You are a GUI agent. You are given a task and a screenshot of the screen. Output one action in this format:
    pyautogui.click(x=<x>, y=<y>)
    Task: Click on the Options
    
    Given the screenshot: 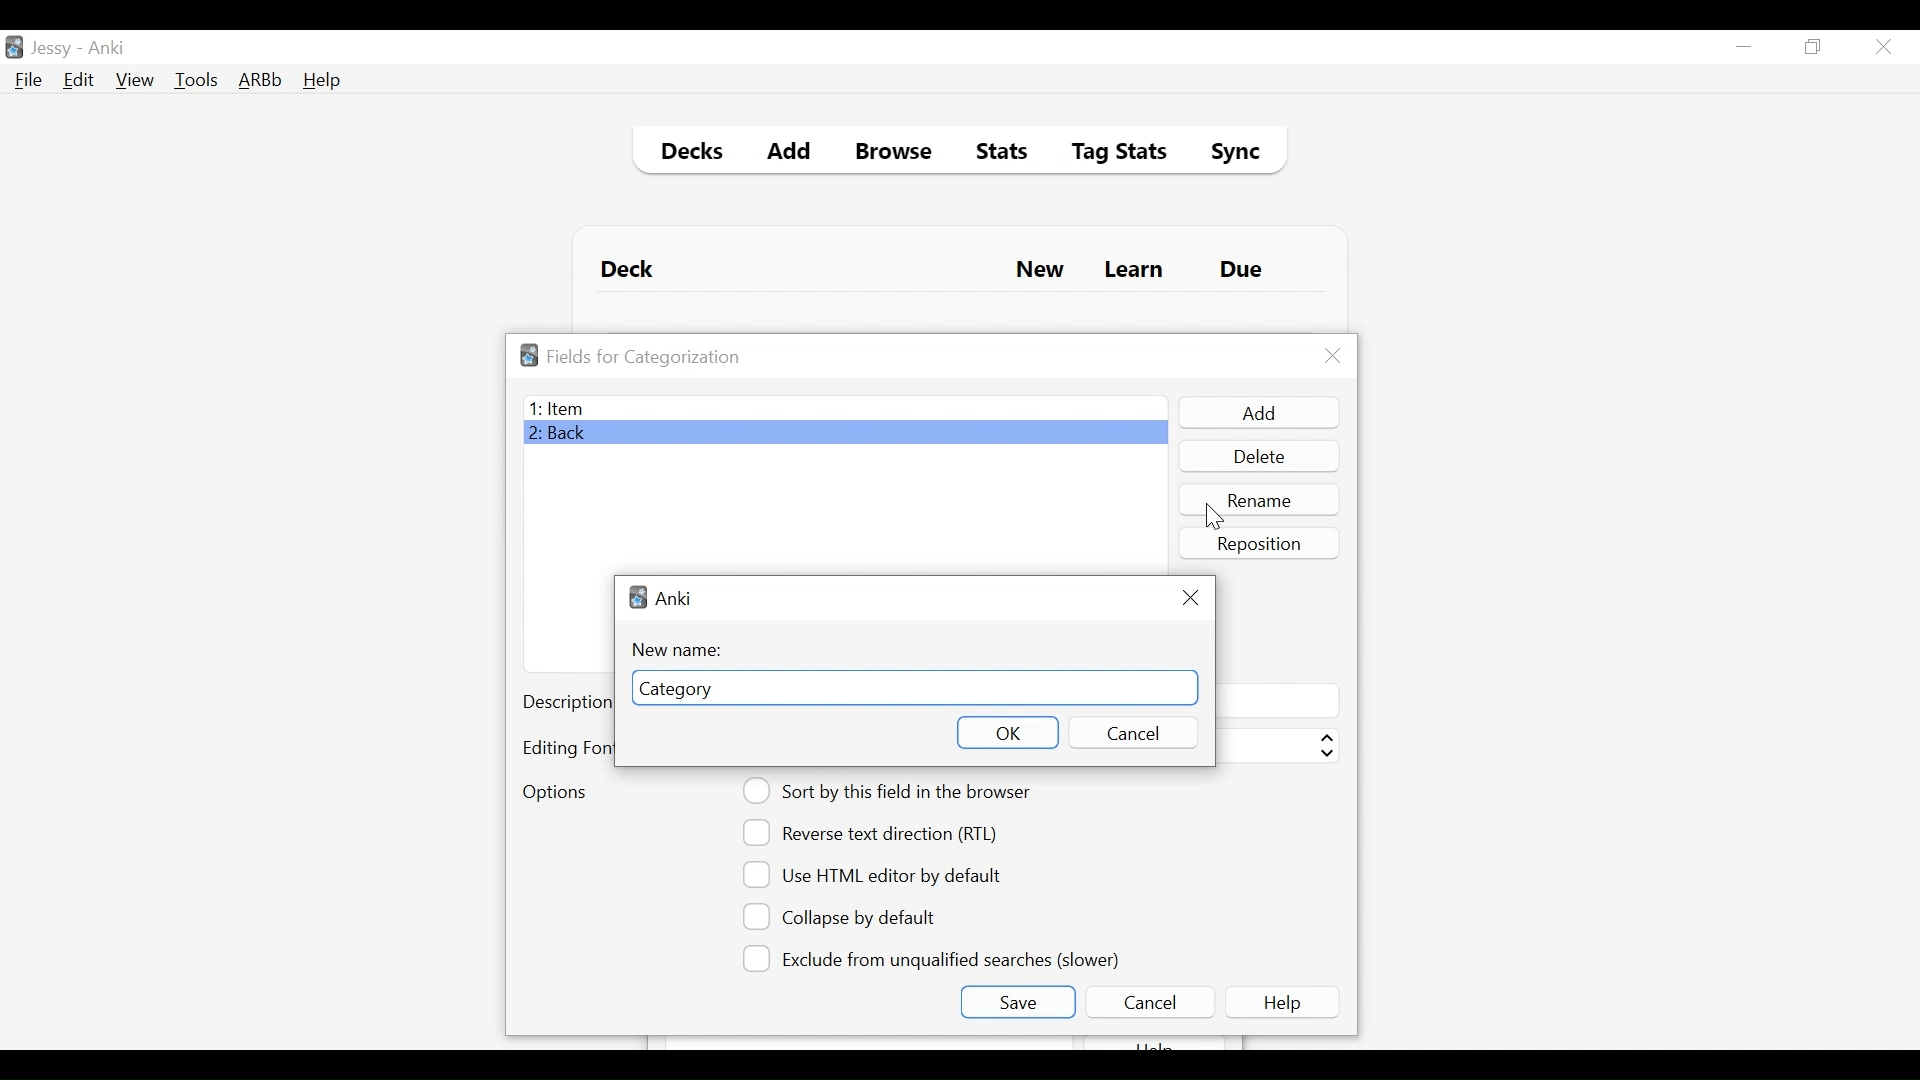 What is the action you would take?
    pyautogui.click(x=554, y=794)
    